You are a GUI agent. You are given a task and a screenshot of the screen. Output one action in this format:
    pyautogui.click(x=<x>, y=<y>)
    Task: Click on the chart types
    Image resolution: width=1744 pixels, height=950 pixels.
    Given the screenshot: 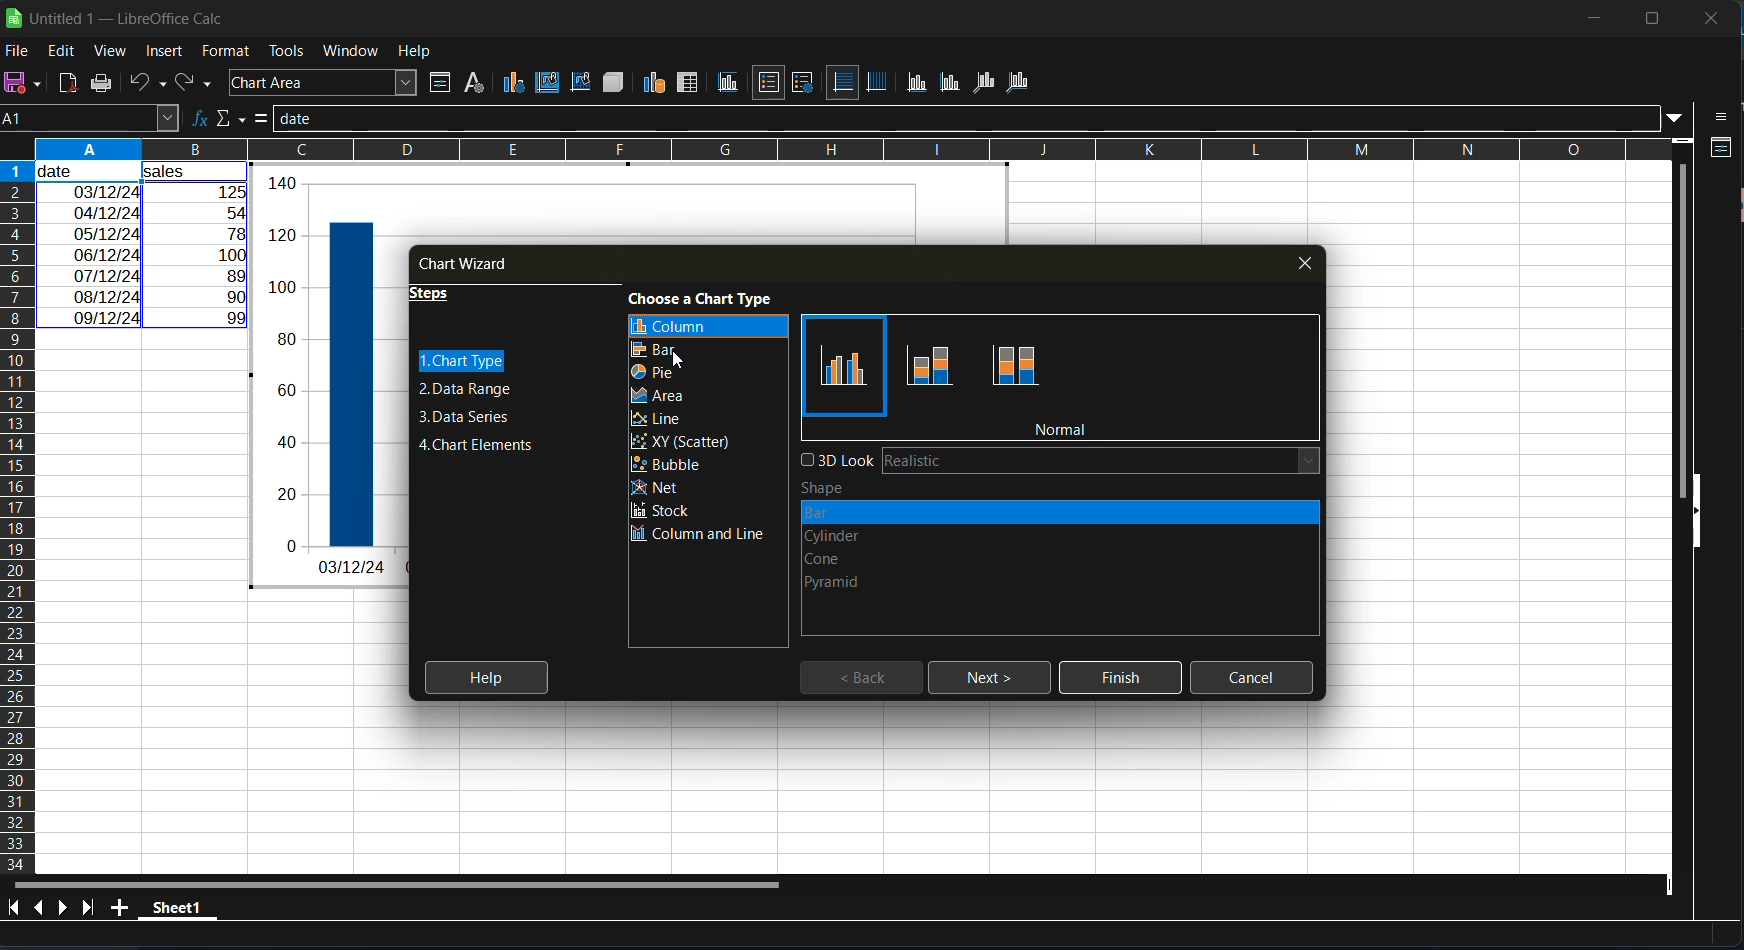 What is the action you would take?
    pyautogui.click(x=709, y=431)
    